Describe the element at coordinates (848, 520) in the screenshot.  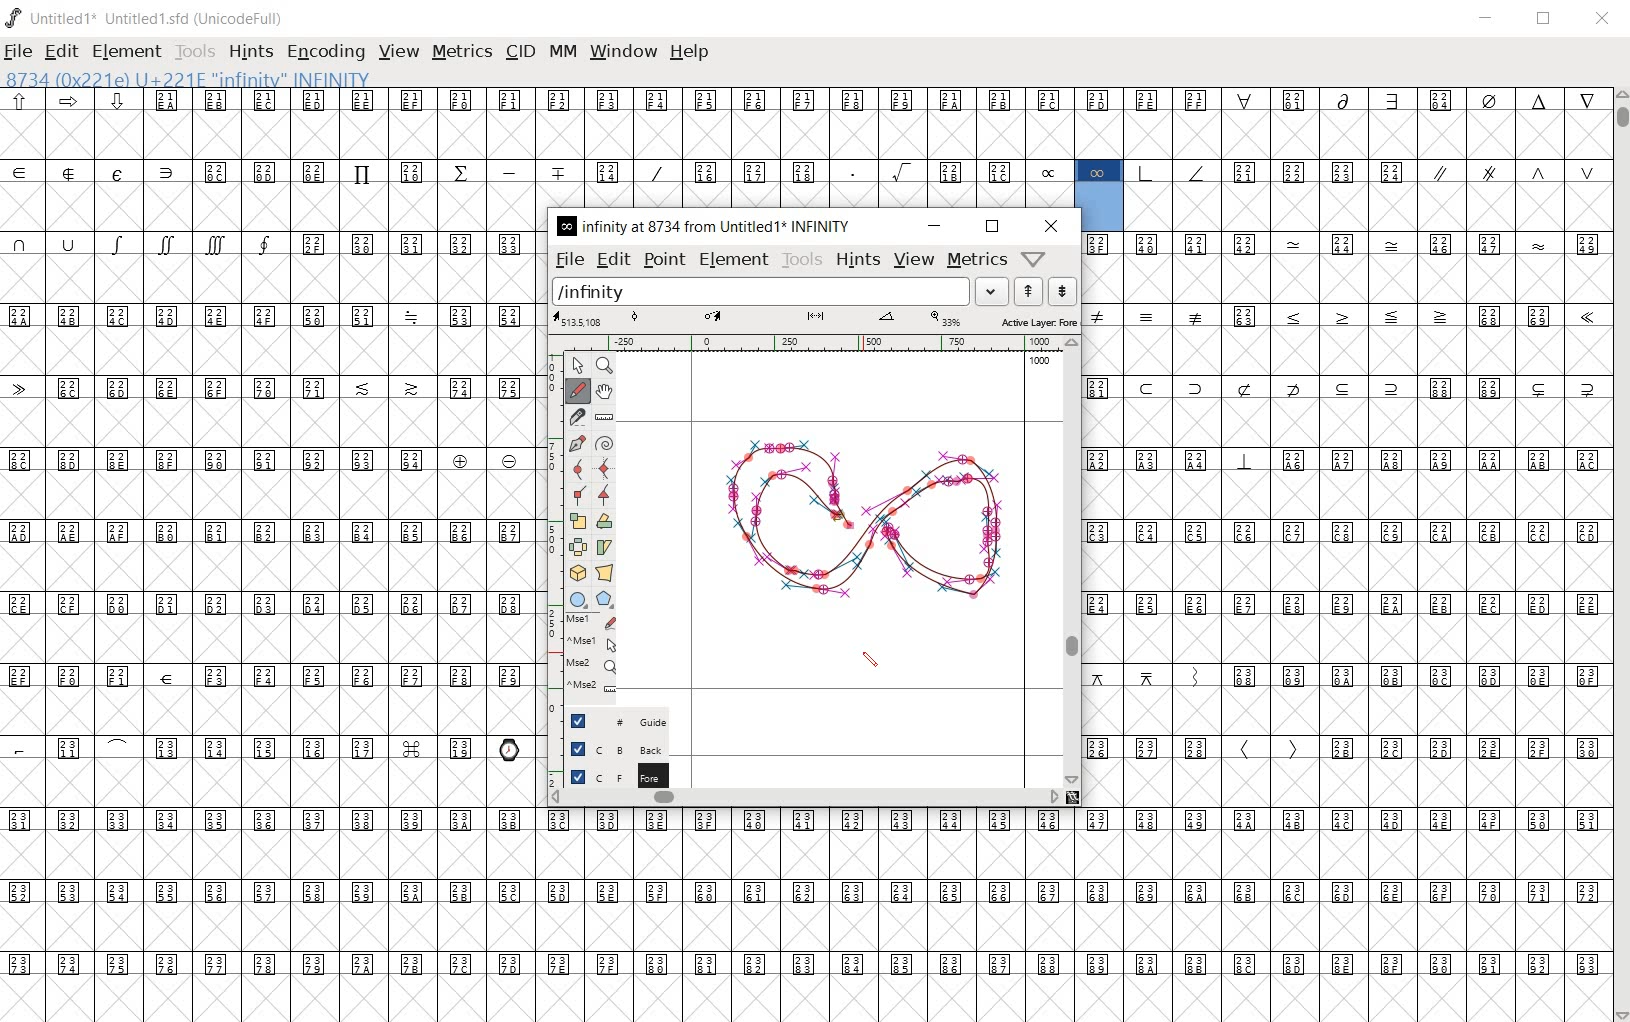
I see `pen tool/CURSOR LOCATION` at that location.